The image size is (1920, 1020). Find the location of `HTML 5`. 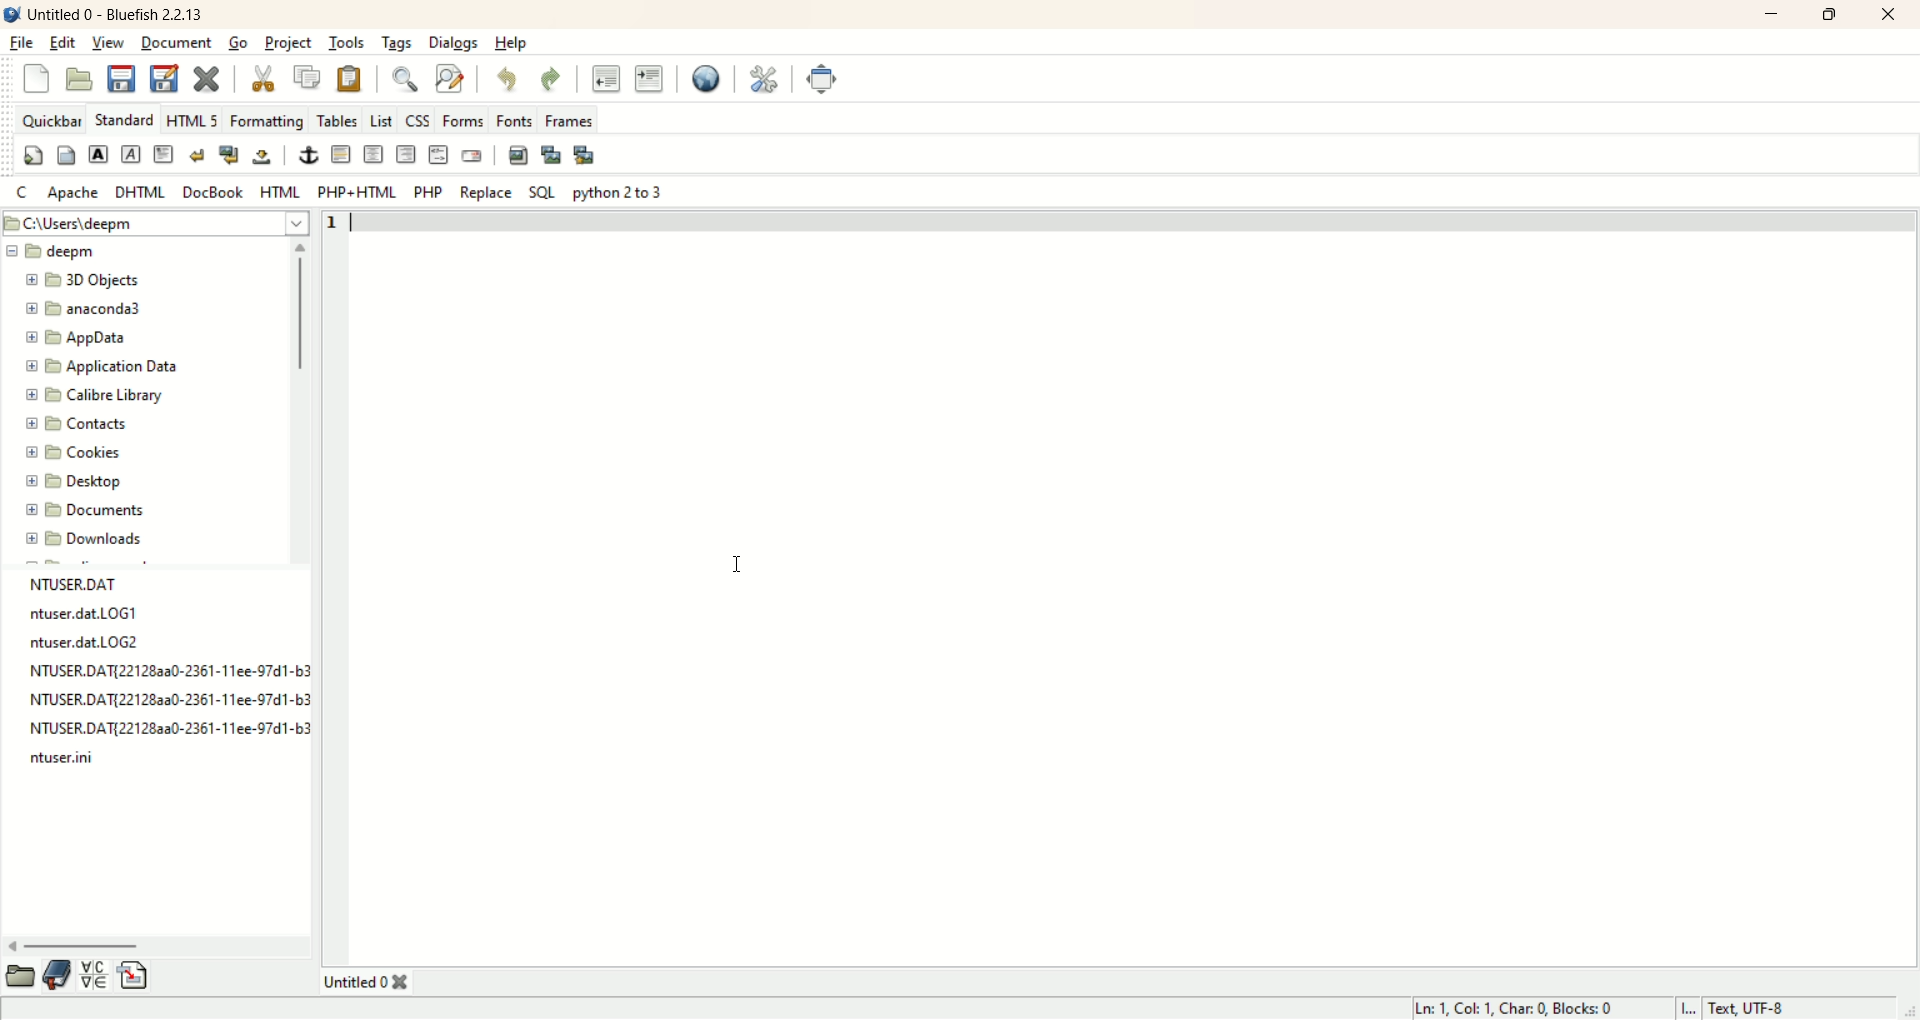

HTML 5 is located at coordinates (194, 119).